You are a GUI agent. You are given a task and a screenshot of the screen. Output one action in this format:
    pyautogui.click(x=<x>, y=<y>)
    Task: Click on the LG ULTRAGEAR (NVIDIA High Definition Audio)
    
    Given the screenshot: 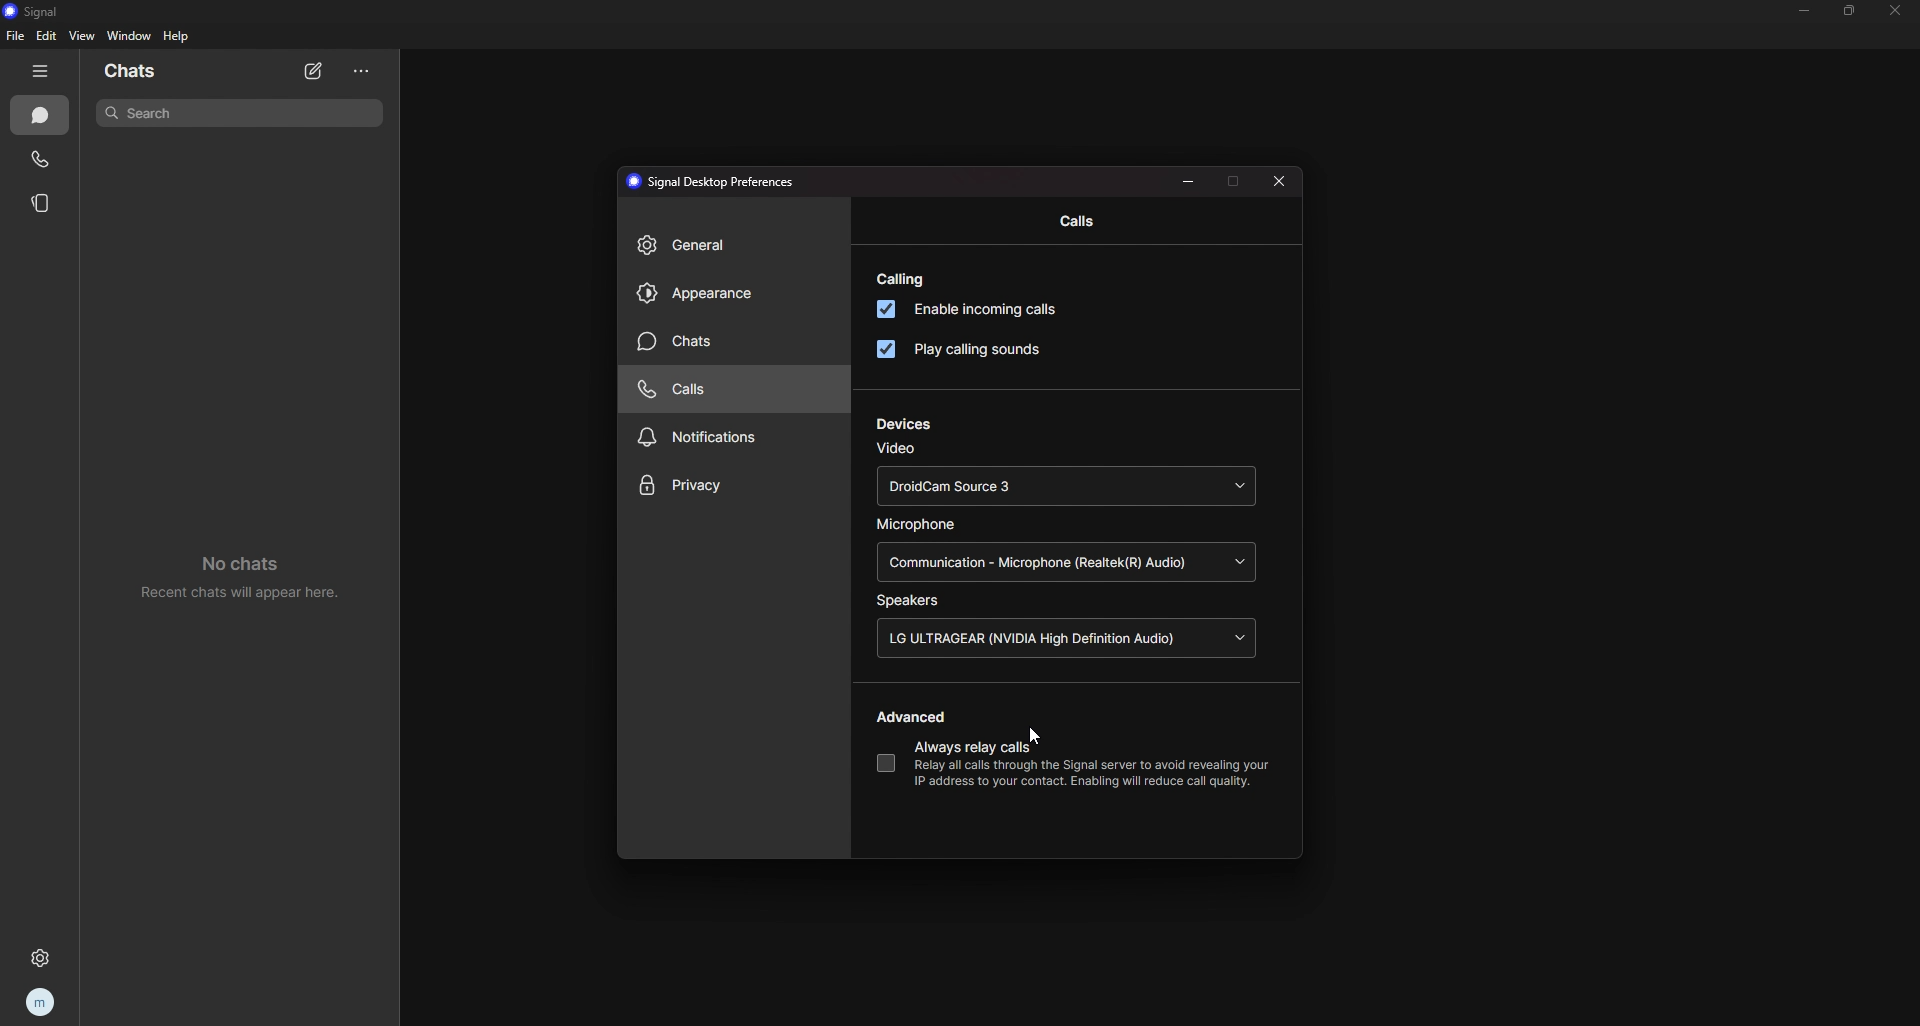 What is the action you would take?
    pyautogui.click(x=1064, y=636)
    